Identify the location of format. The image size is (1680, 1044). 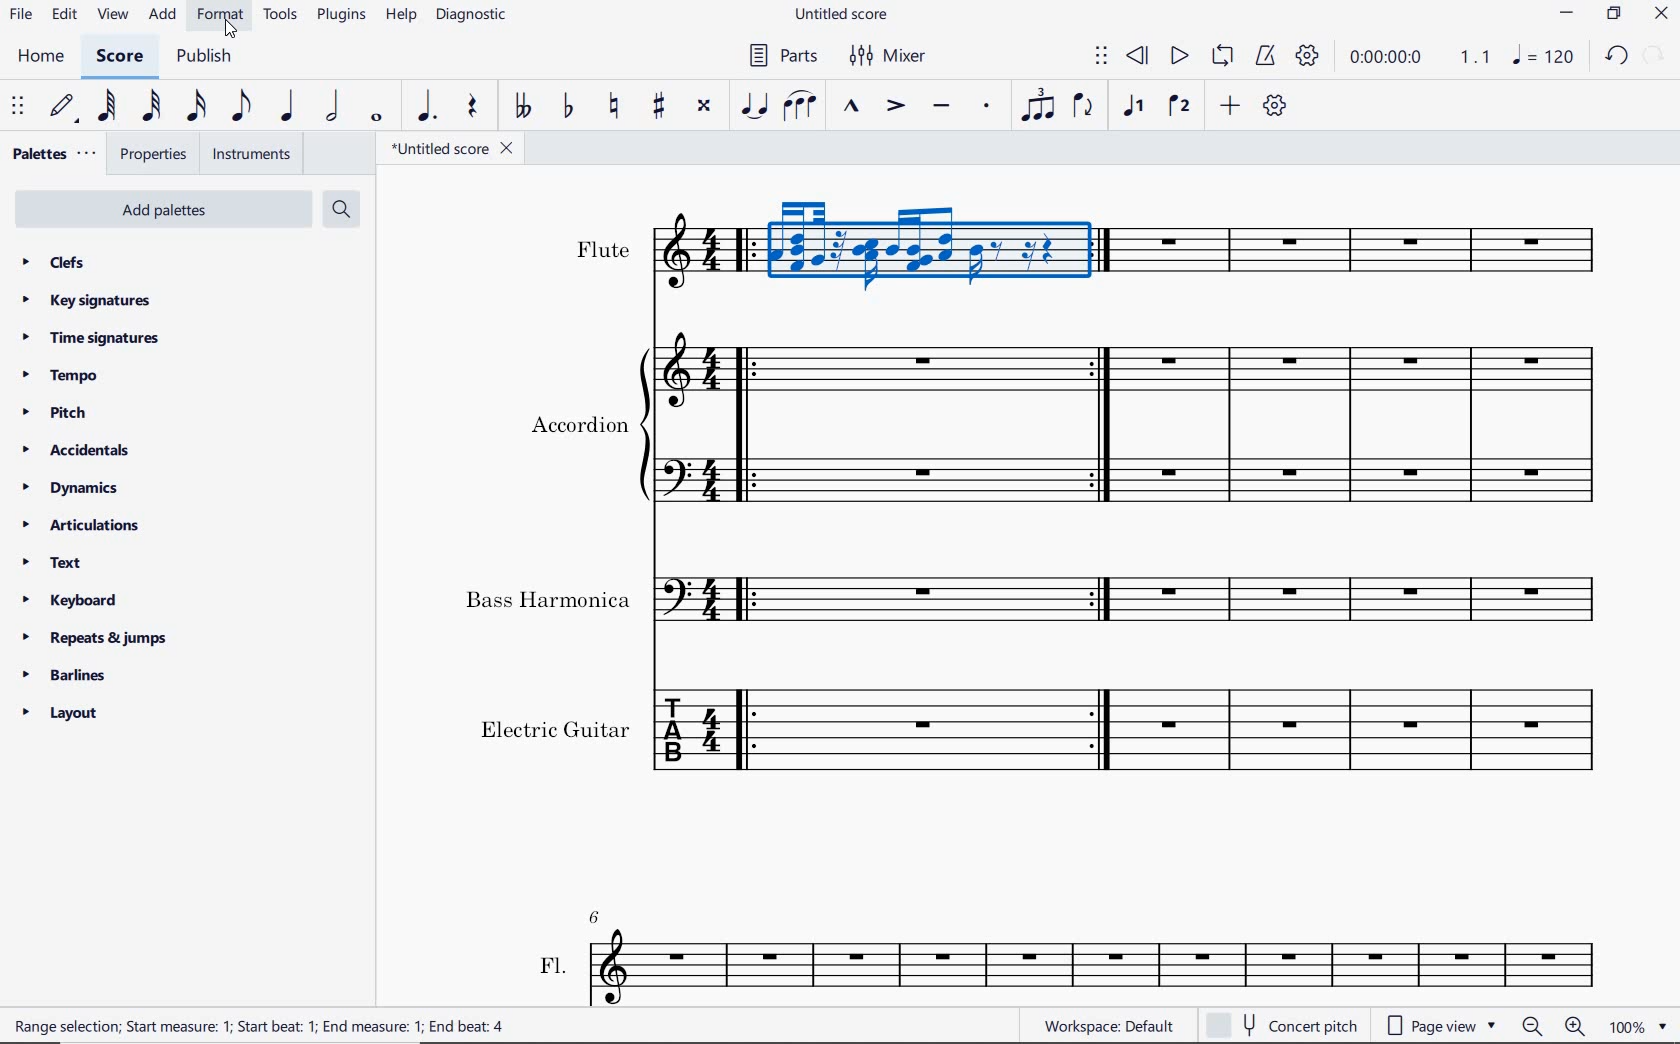
(220, 16).